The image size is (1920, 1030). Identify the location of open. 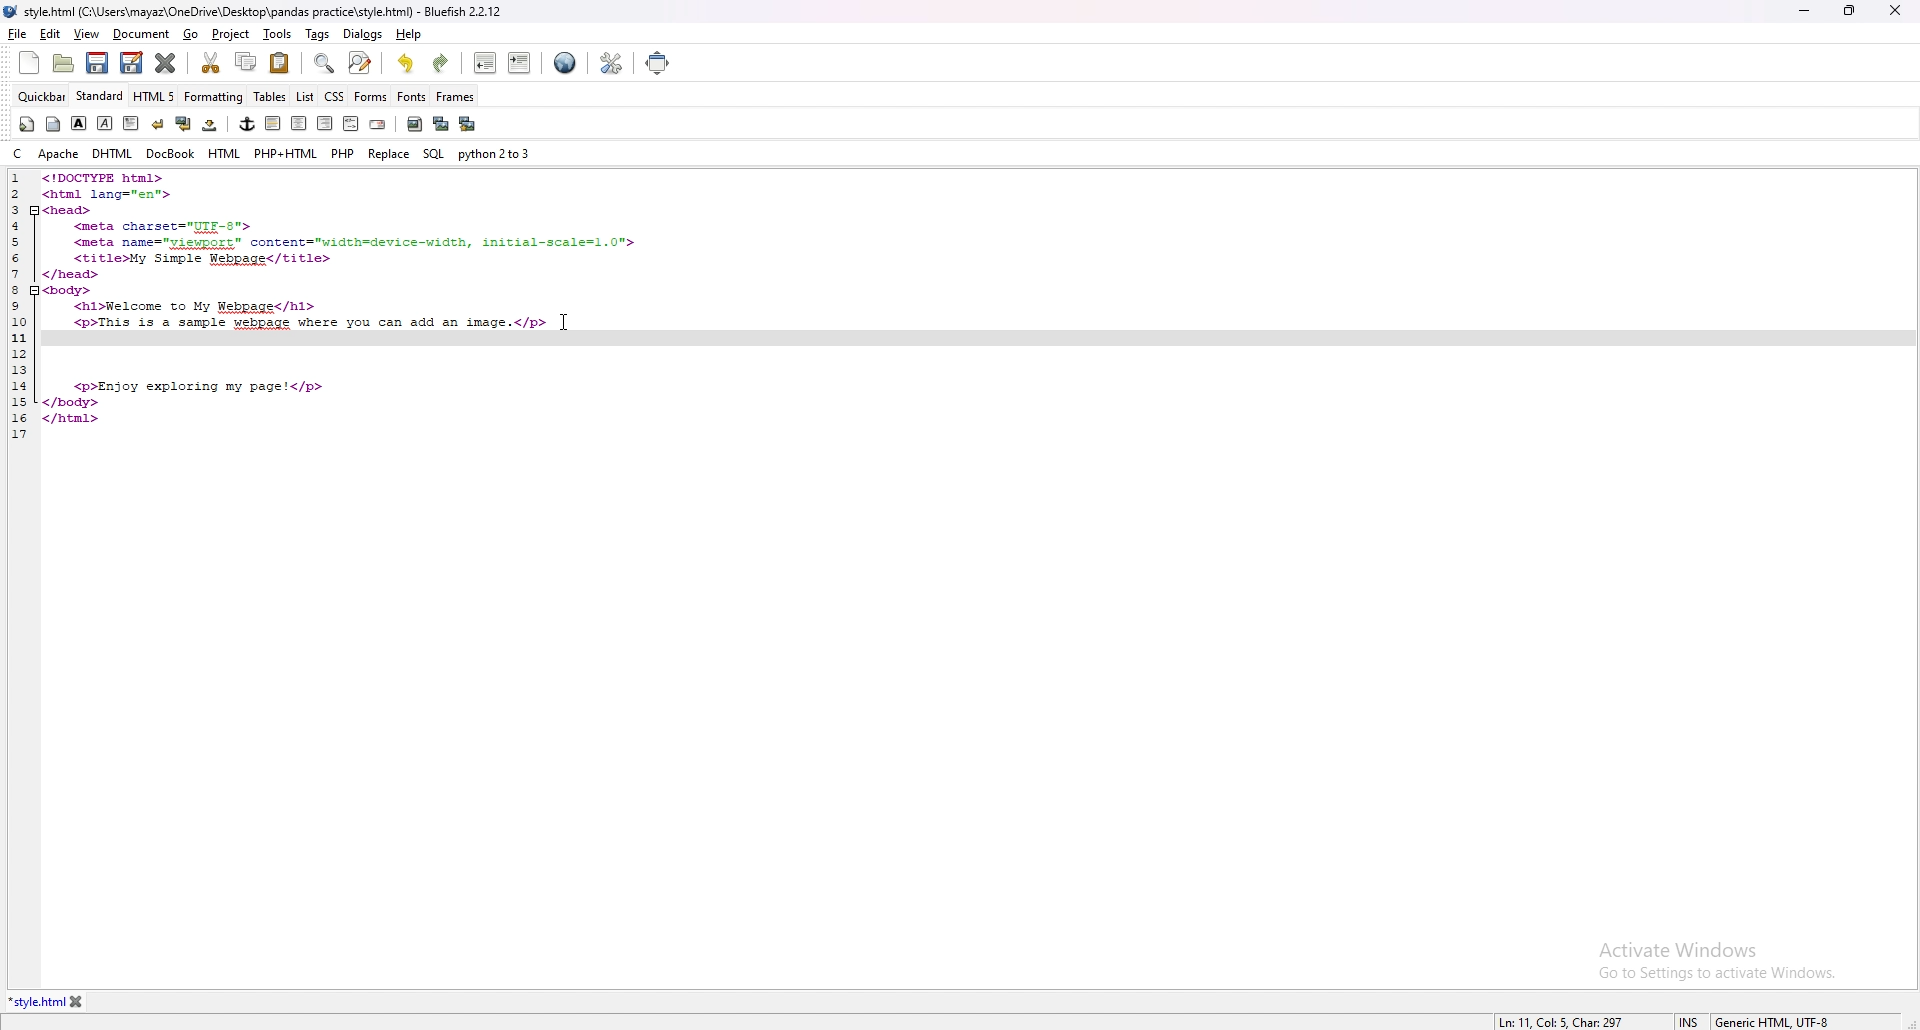
(63, 63).